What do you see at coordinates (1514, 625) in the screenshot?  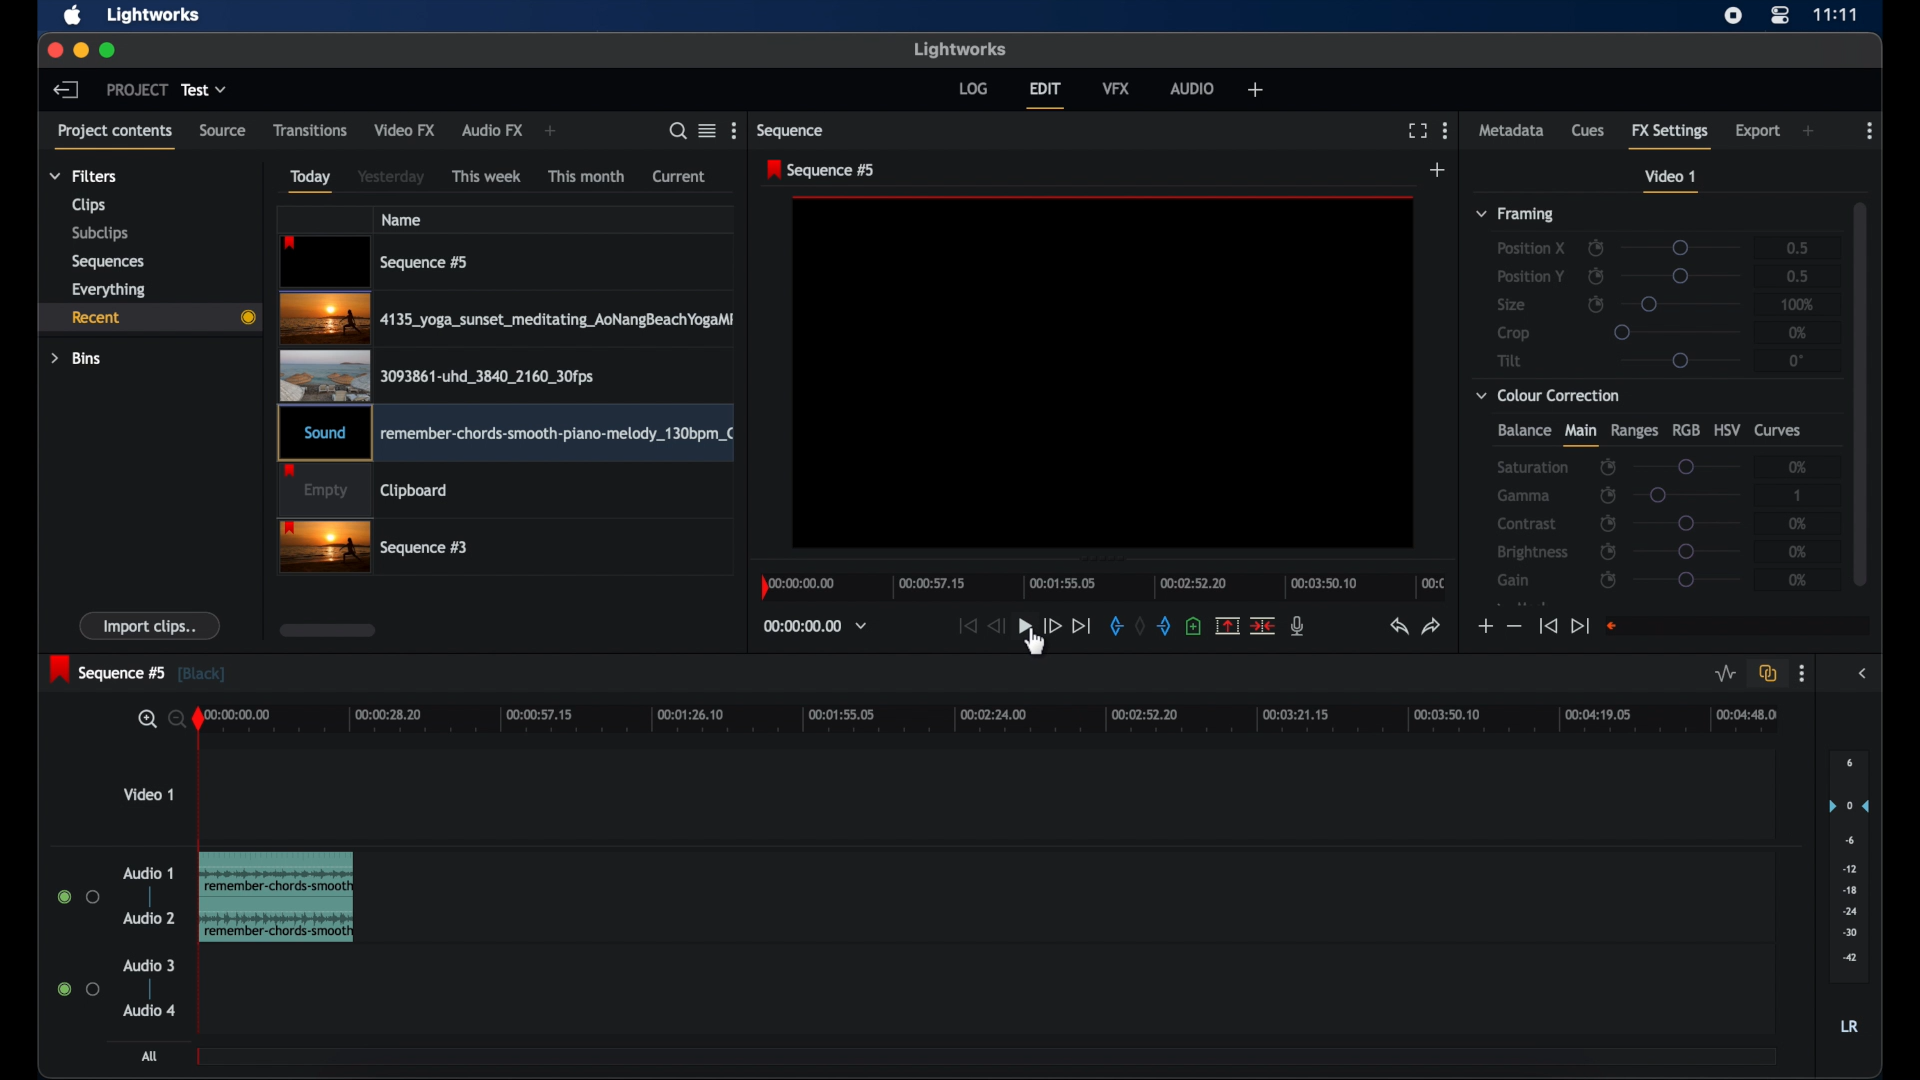 I see `decrement` at bounding box center [1514, 625].